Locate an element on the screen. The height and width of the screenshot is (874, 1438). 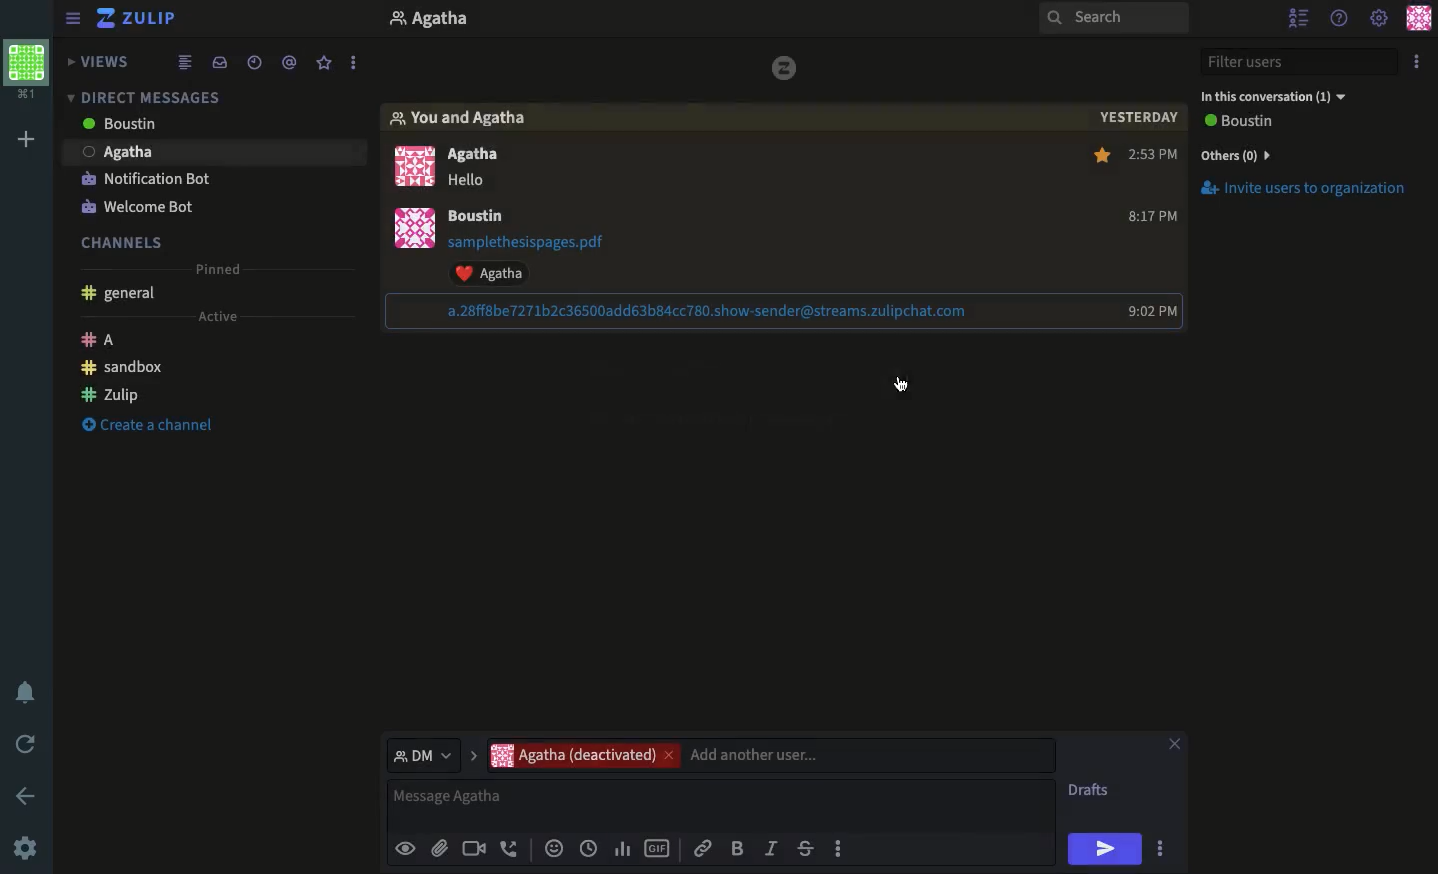
Settings is located at coordinates (1380, 16).